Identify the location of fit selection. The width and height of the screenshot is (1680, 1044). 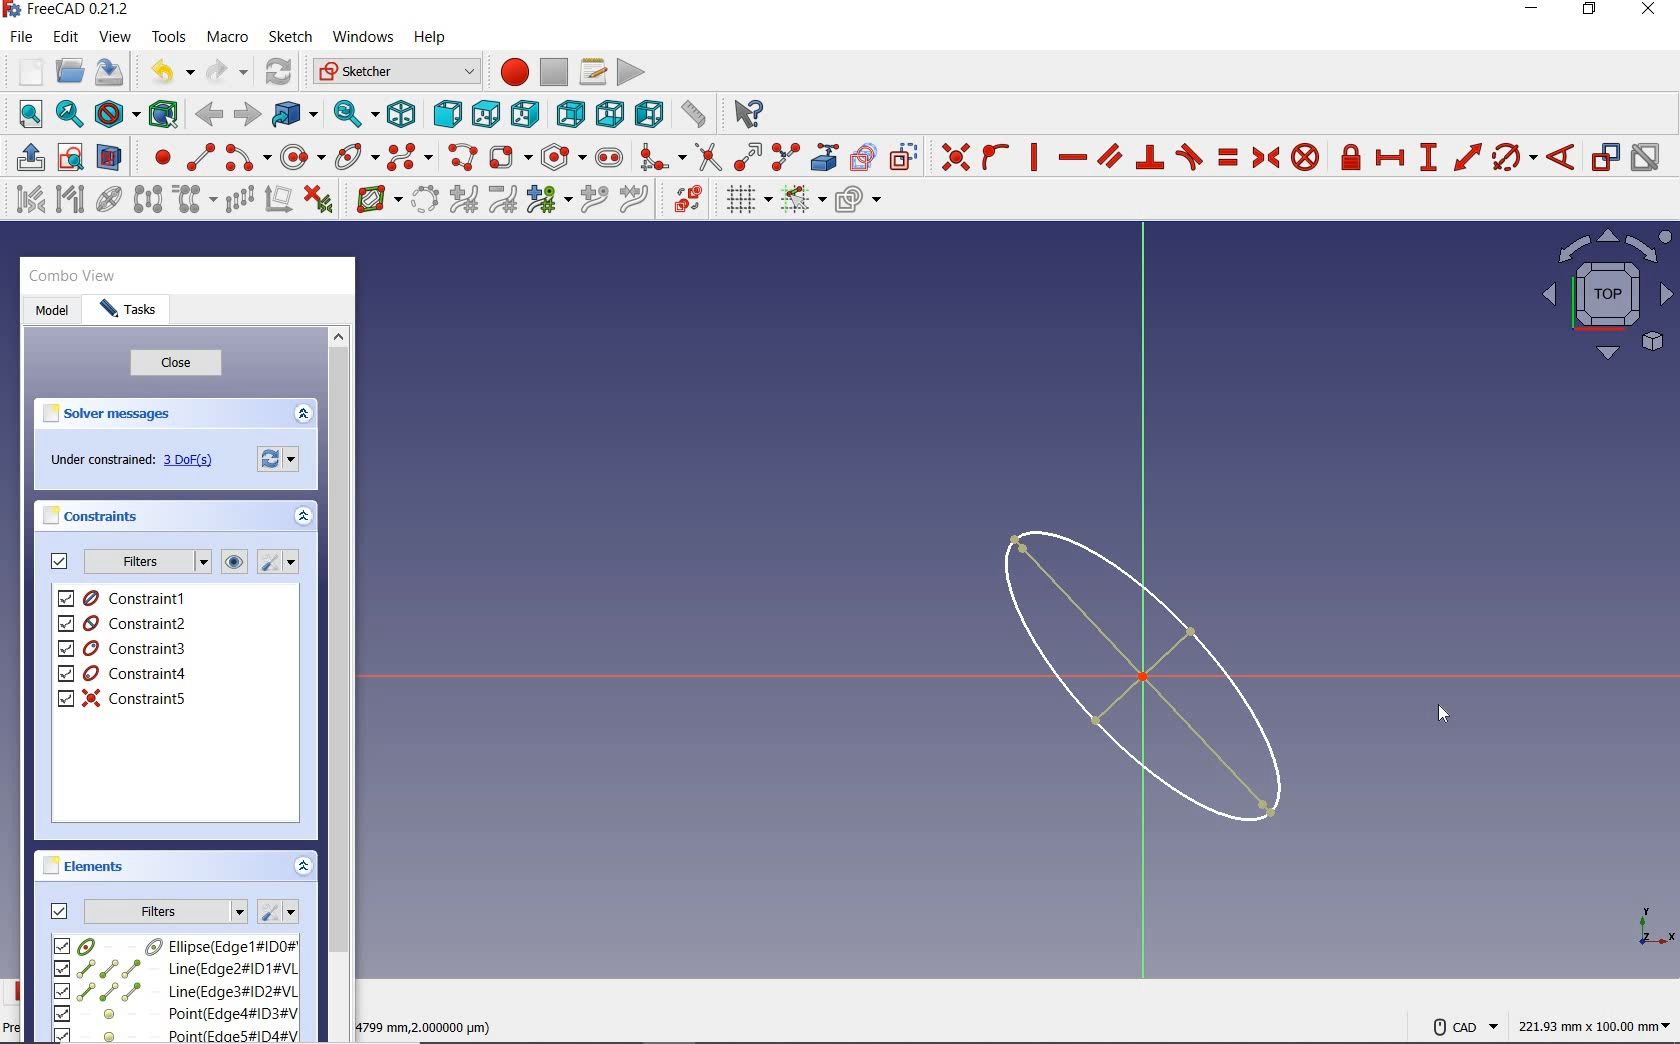
(68, 115).